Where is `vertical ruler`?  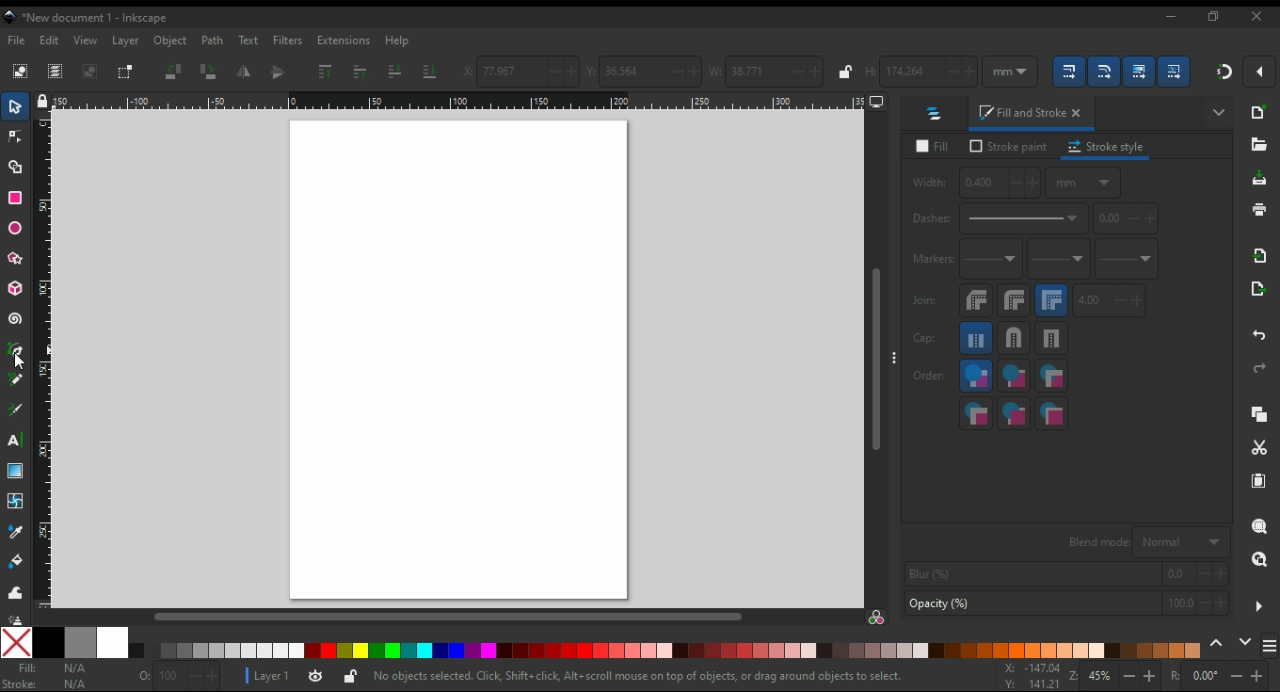 vertical ruler is located at coordinates (45, 360).